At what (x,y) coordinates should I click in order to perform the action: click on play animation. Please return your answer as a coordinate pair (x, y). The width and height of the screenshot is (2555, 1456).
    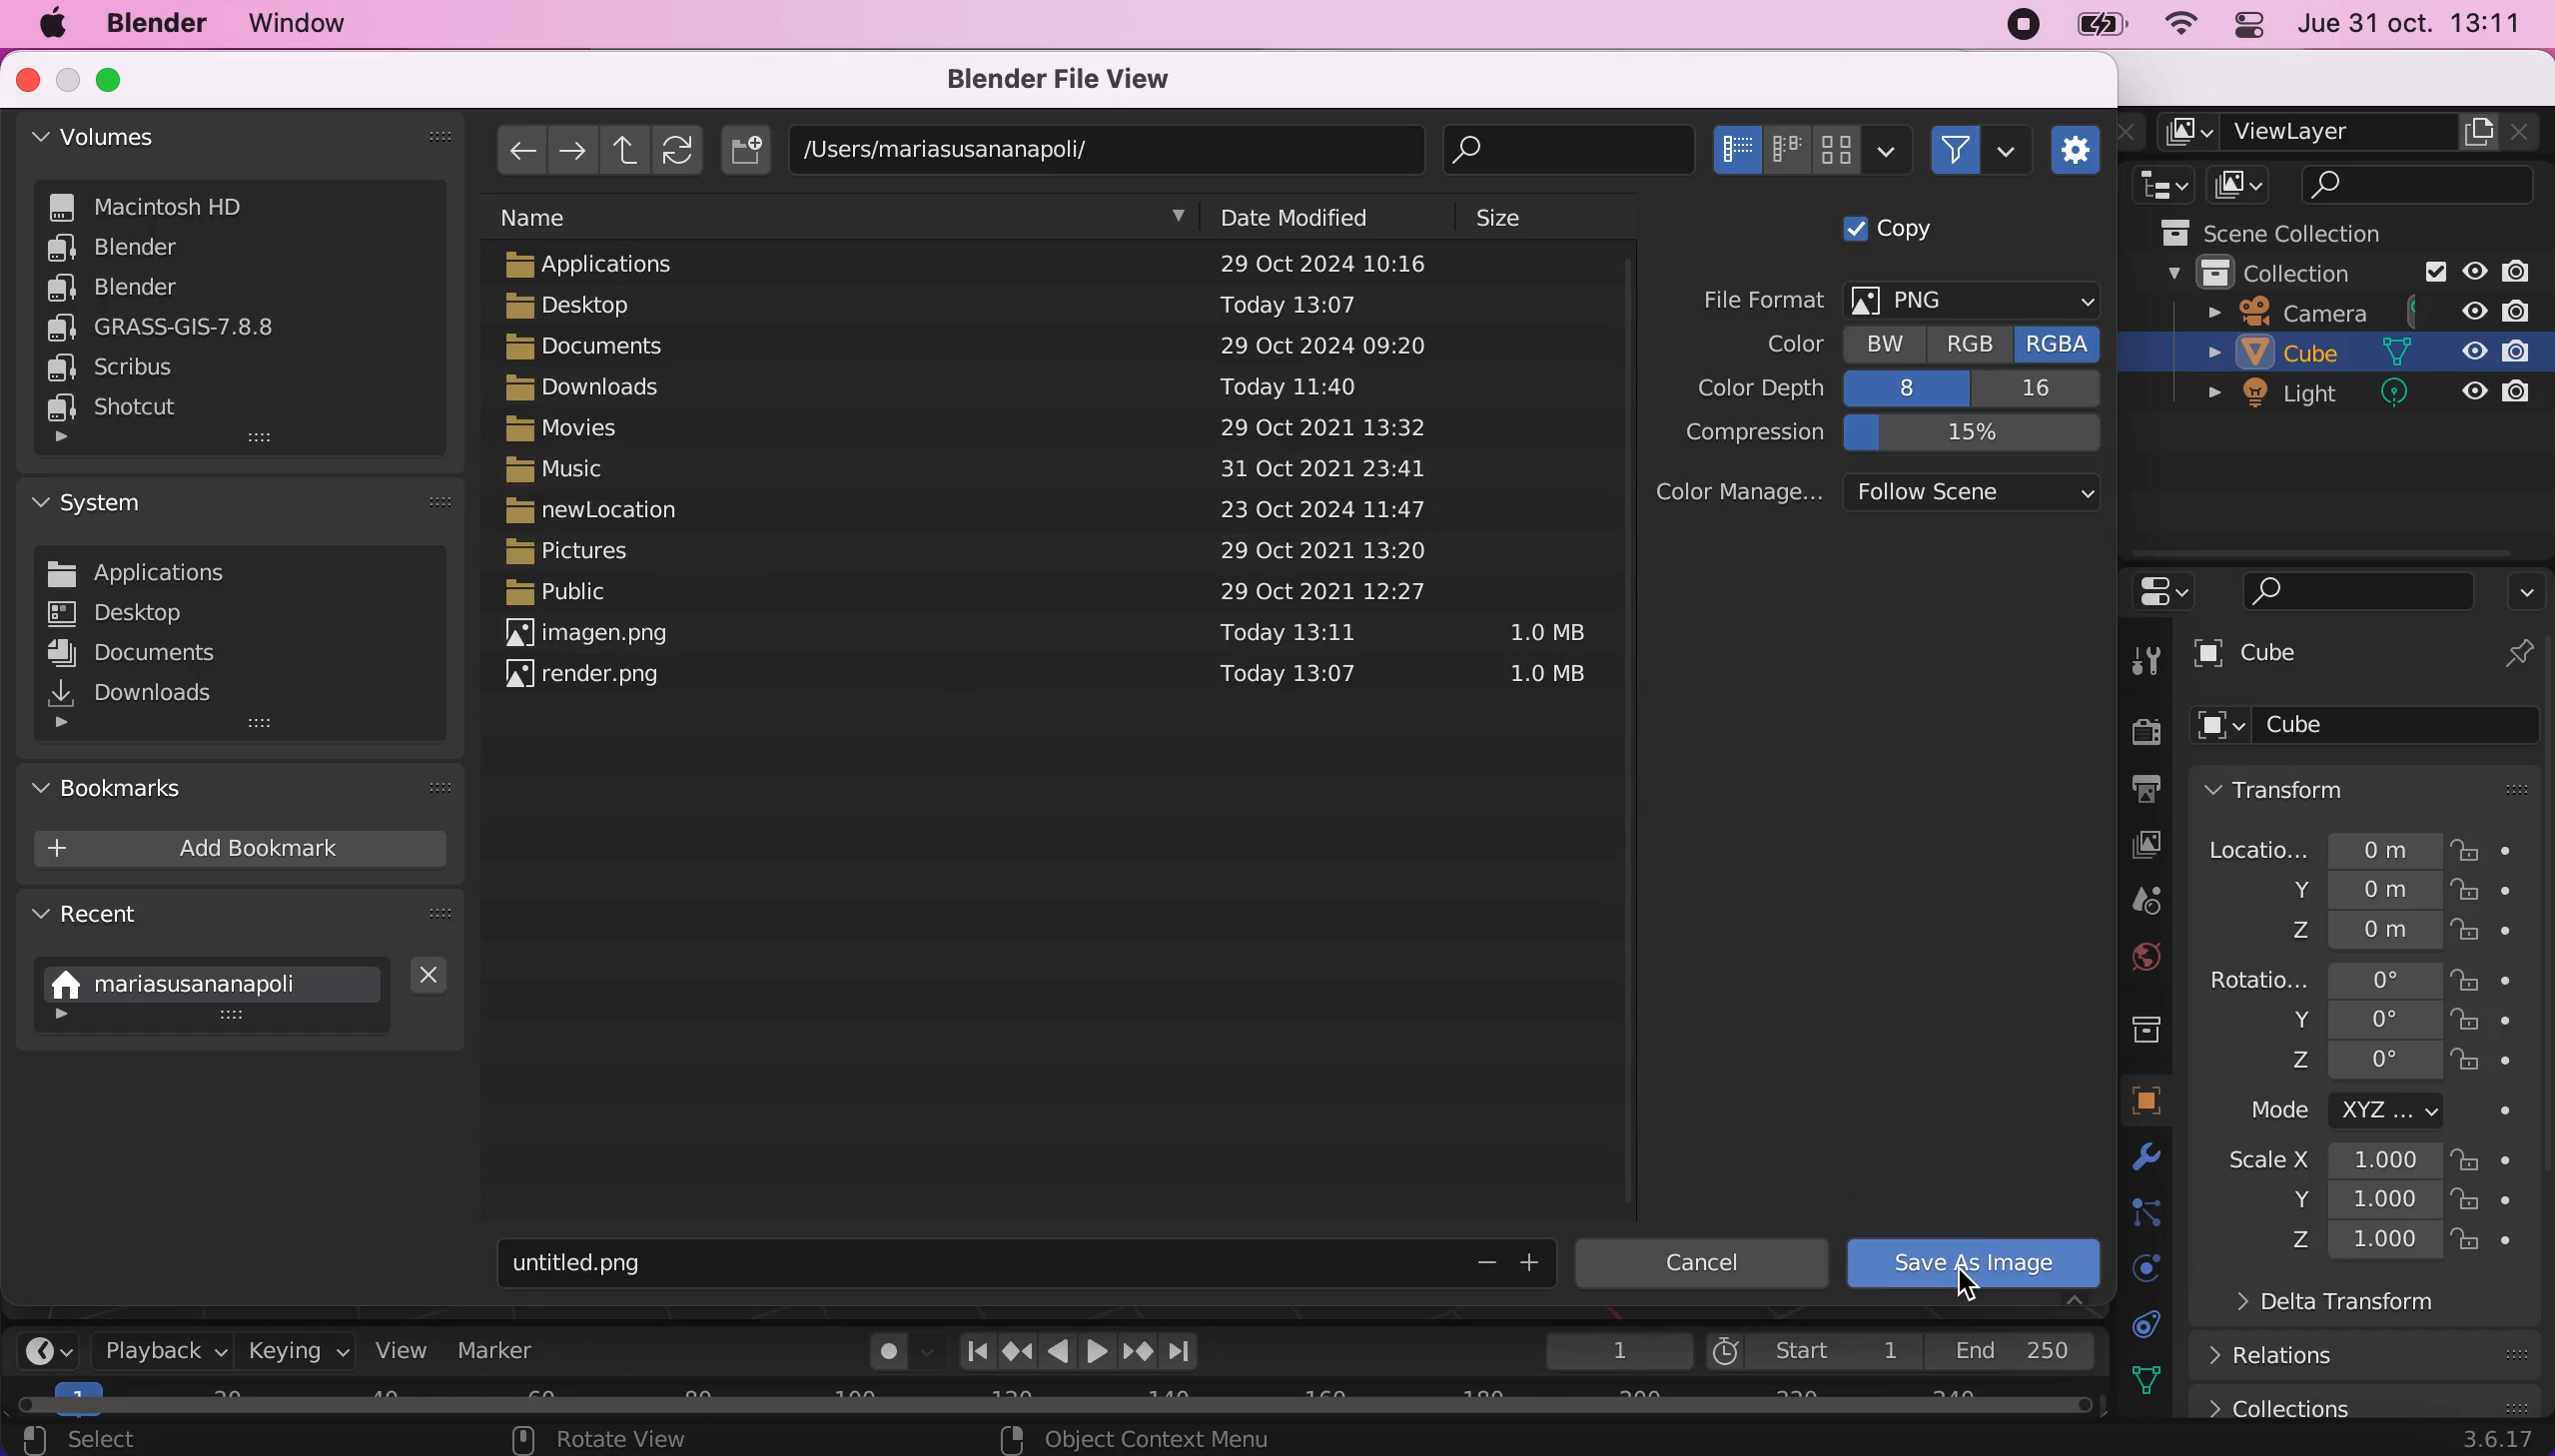
    Looking at the image, I should click on (1097, 1351).